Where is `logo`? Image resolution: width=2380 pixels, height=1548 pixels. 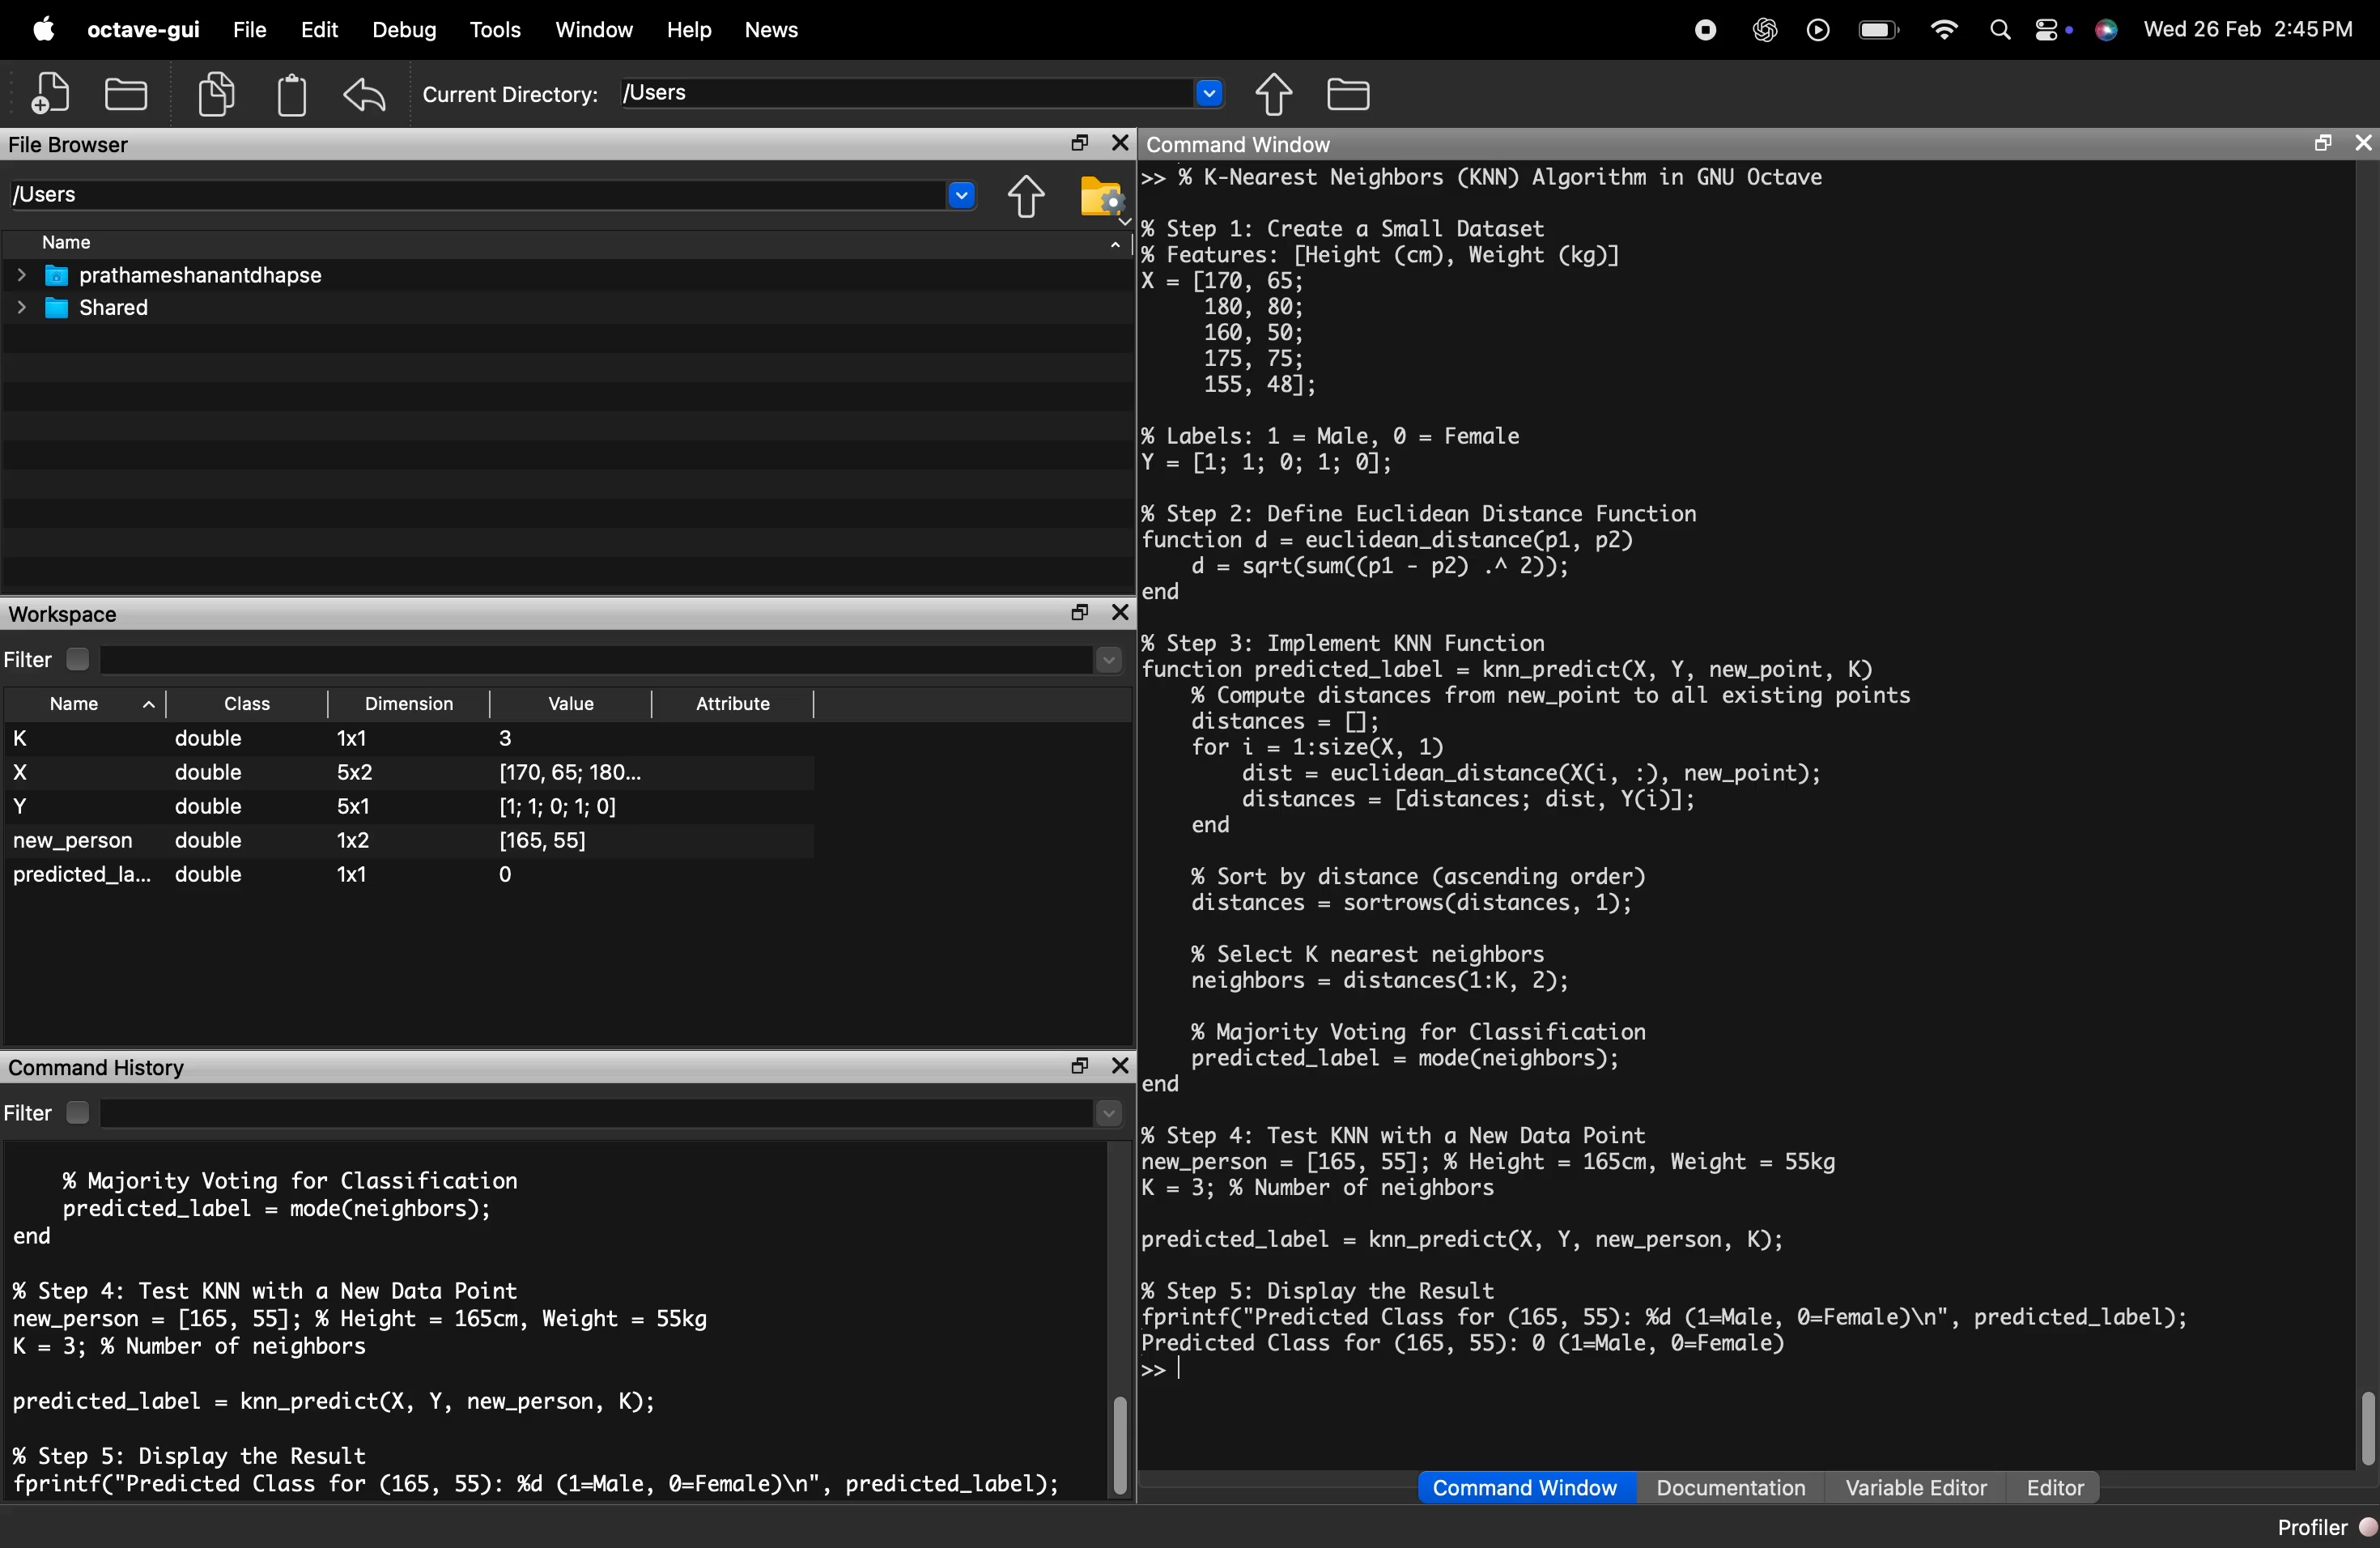
logo is located at coordinates (44, 29).